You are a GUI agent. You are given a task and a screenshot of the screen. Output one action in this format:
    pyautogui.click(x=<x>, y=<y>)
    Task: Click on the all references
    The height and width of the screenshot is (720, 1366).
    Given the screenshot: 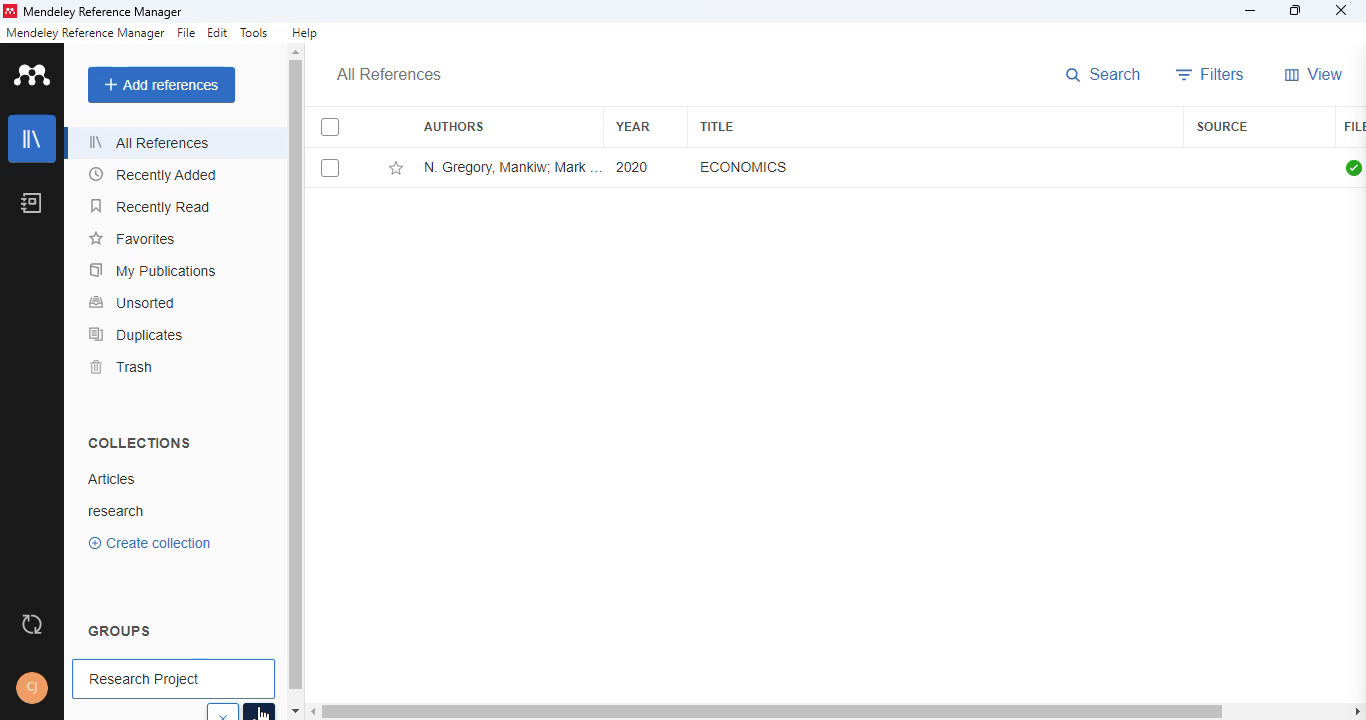 What is the action you would take?
    pyautogui.click(x=149, y=142)
    